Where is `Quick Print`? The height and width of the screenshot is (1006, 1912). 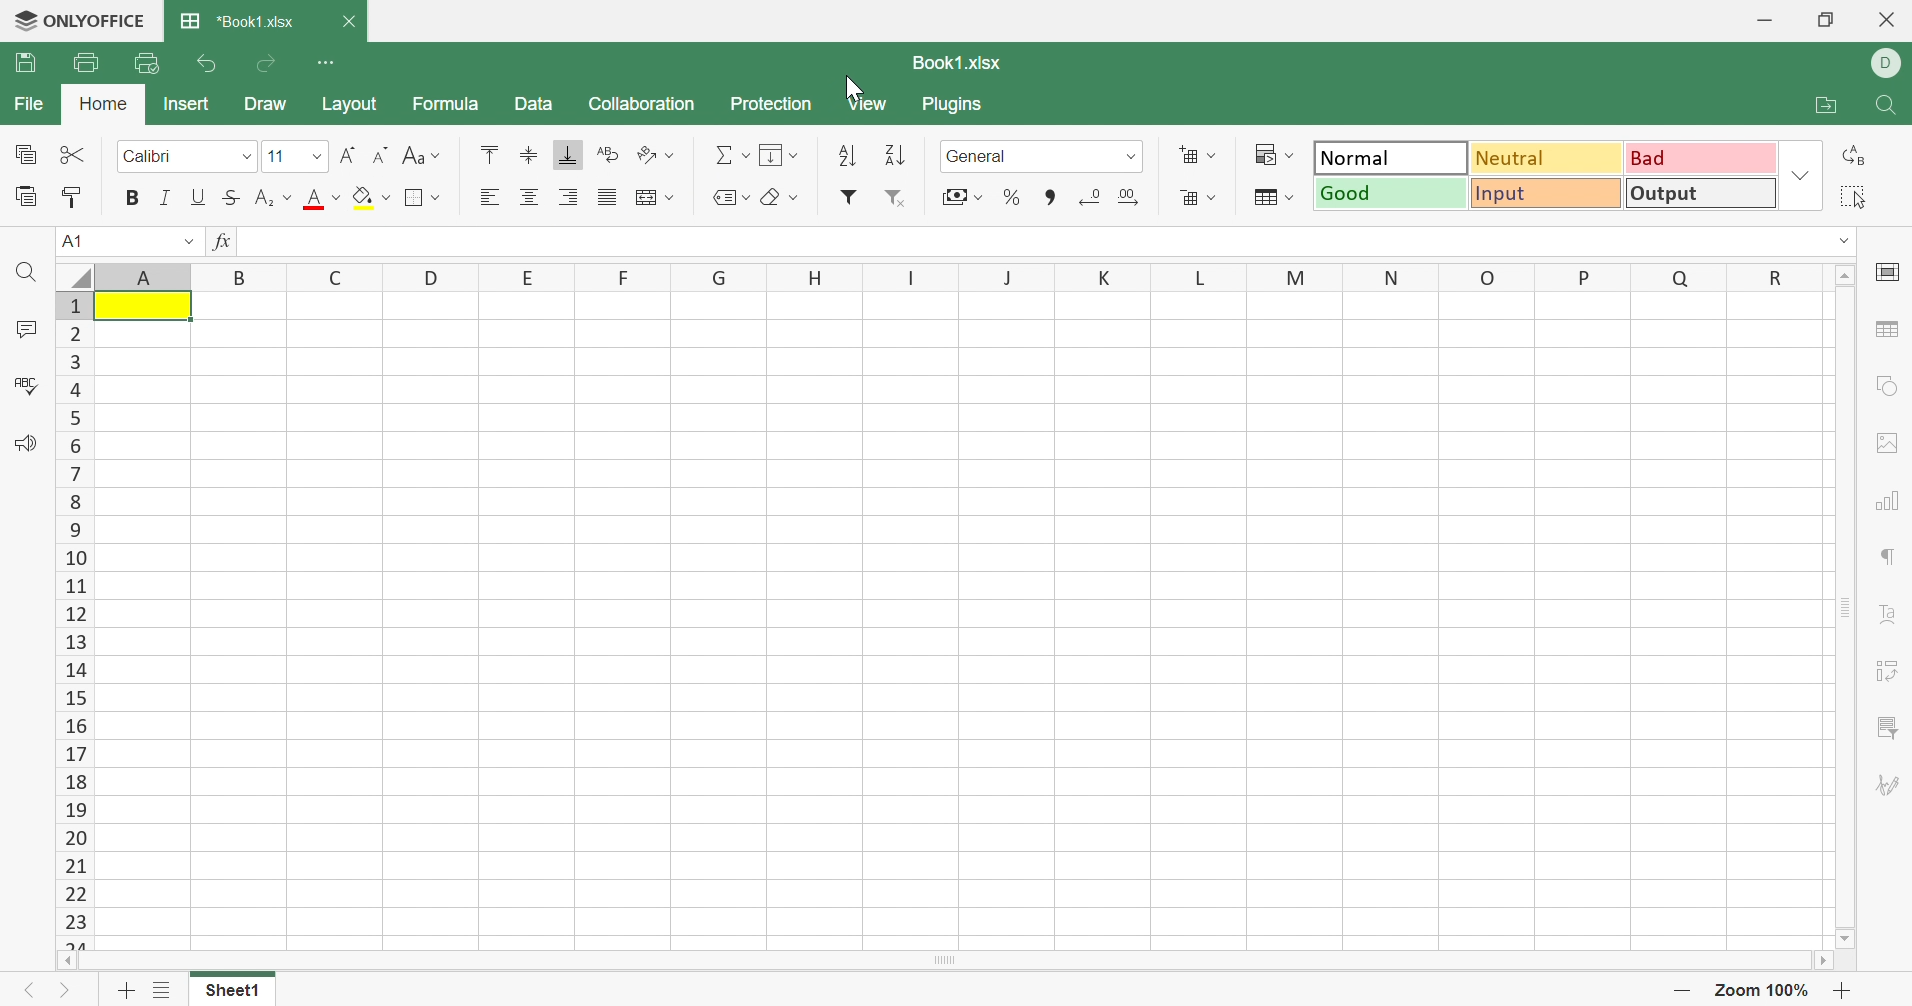 Quick Print is located at coordinates (147, 63).